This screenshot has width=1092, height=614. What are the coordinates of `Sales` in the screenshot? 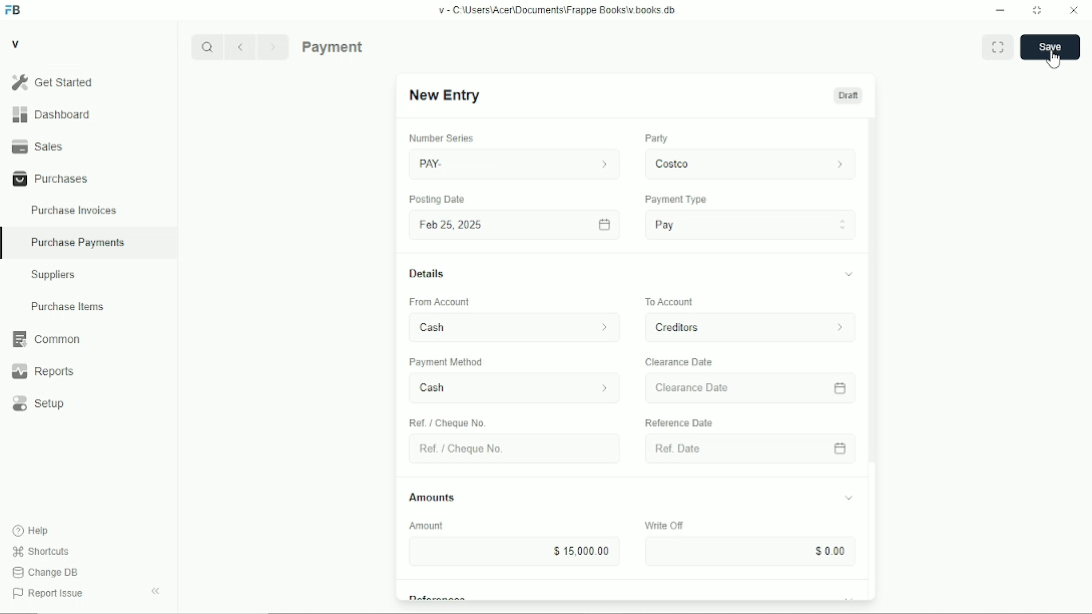 It's located at (88, 146).